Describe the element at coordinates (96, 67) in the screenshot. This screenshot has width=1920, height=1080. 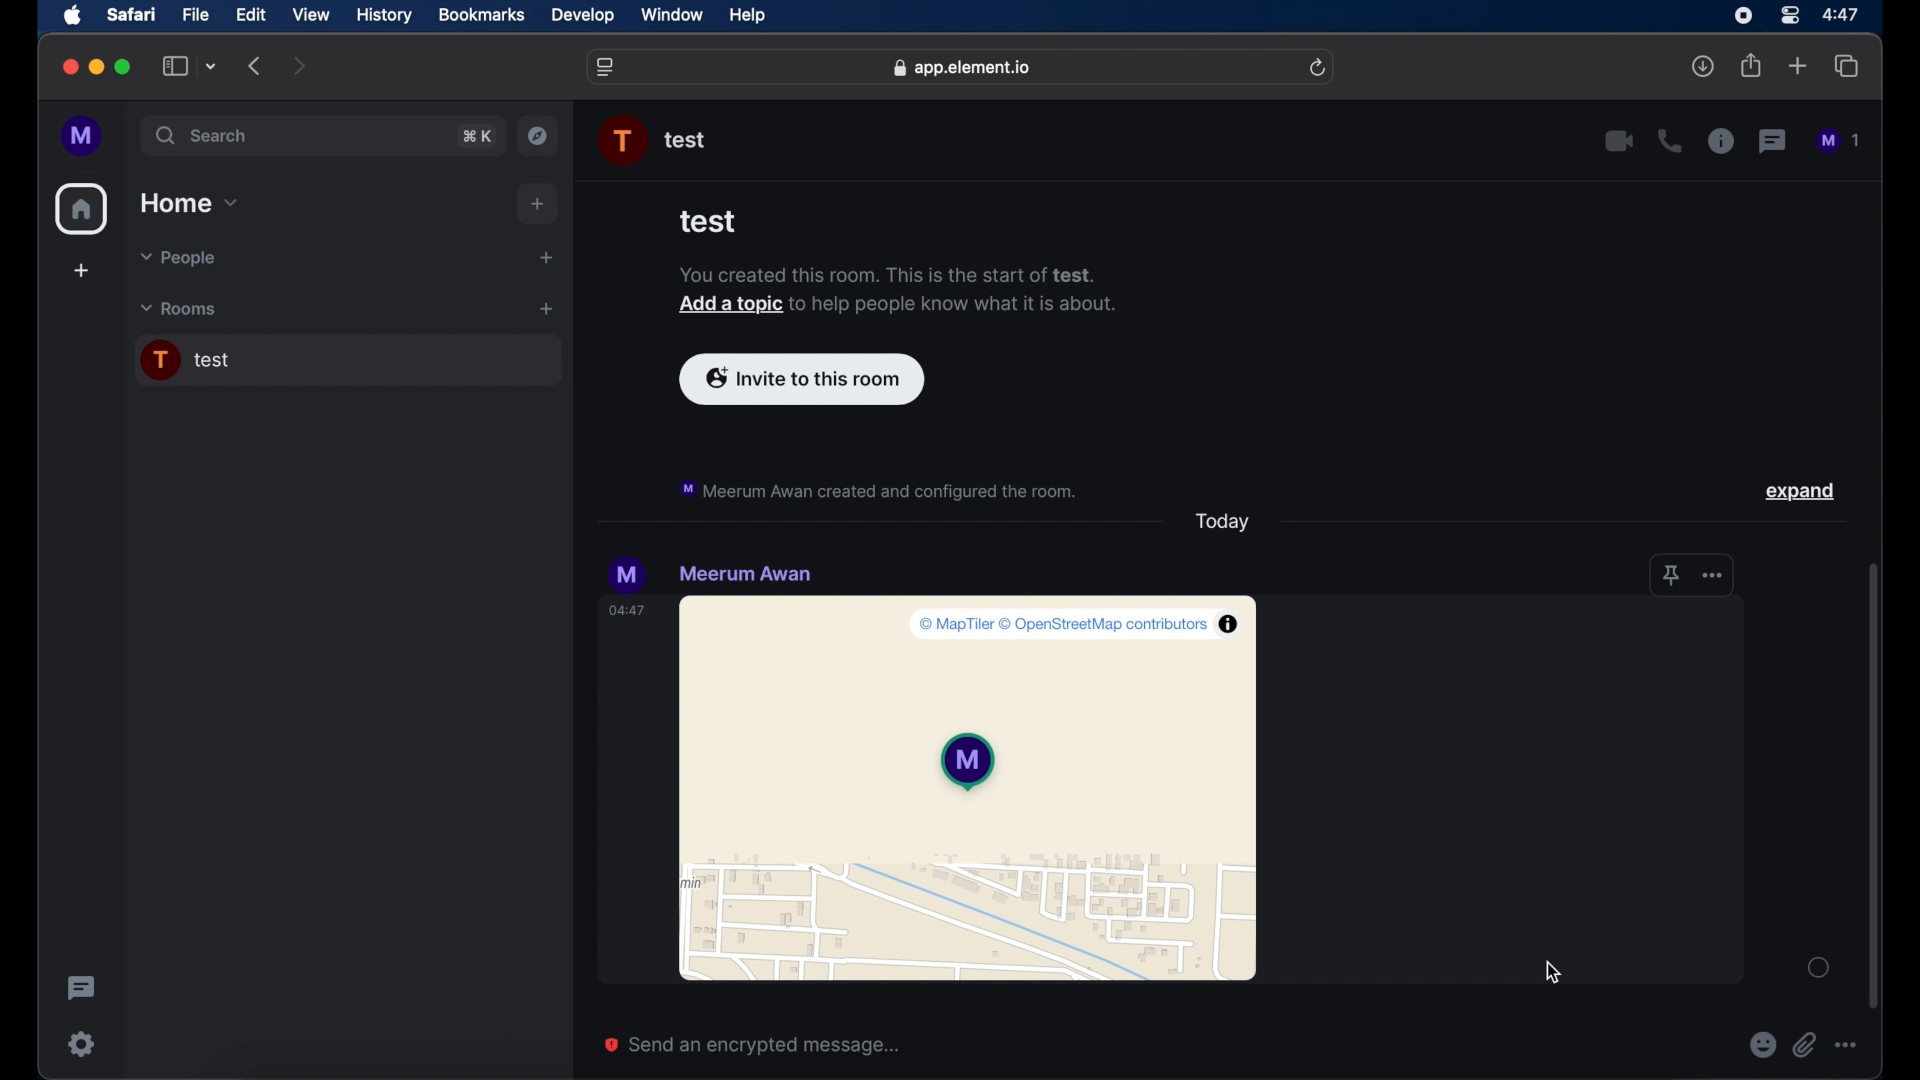
I see `minimize` at that location.